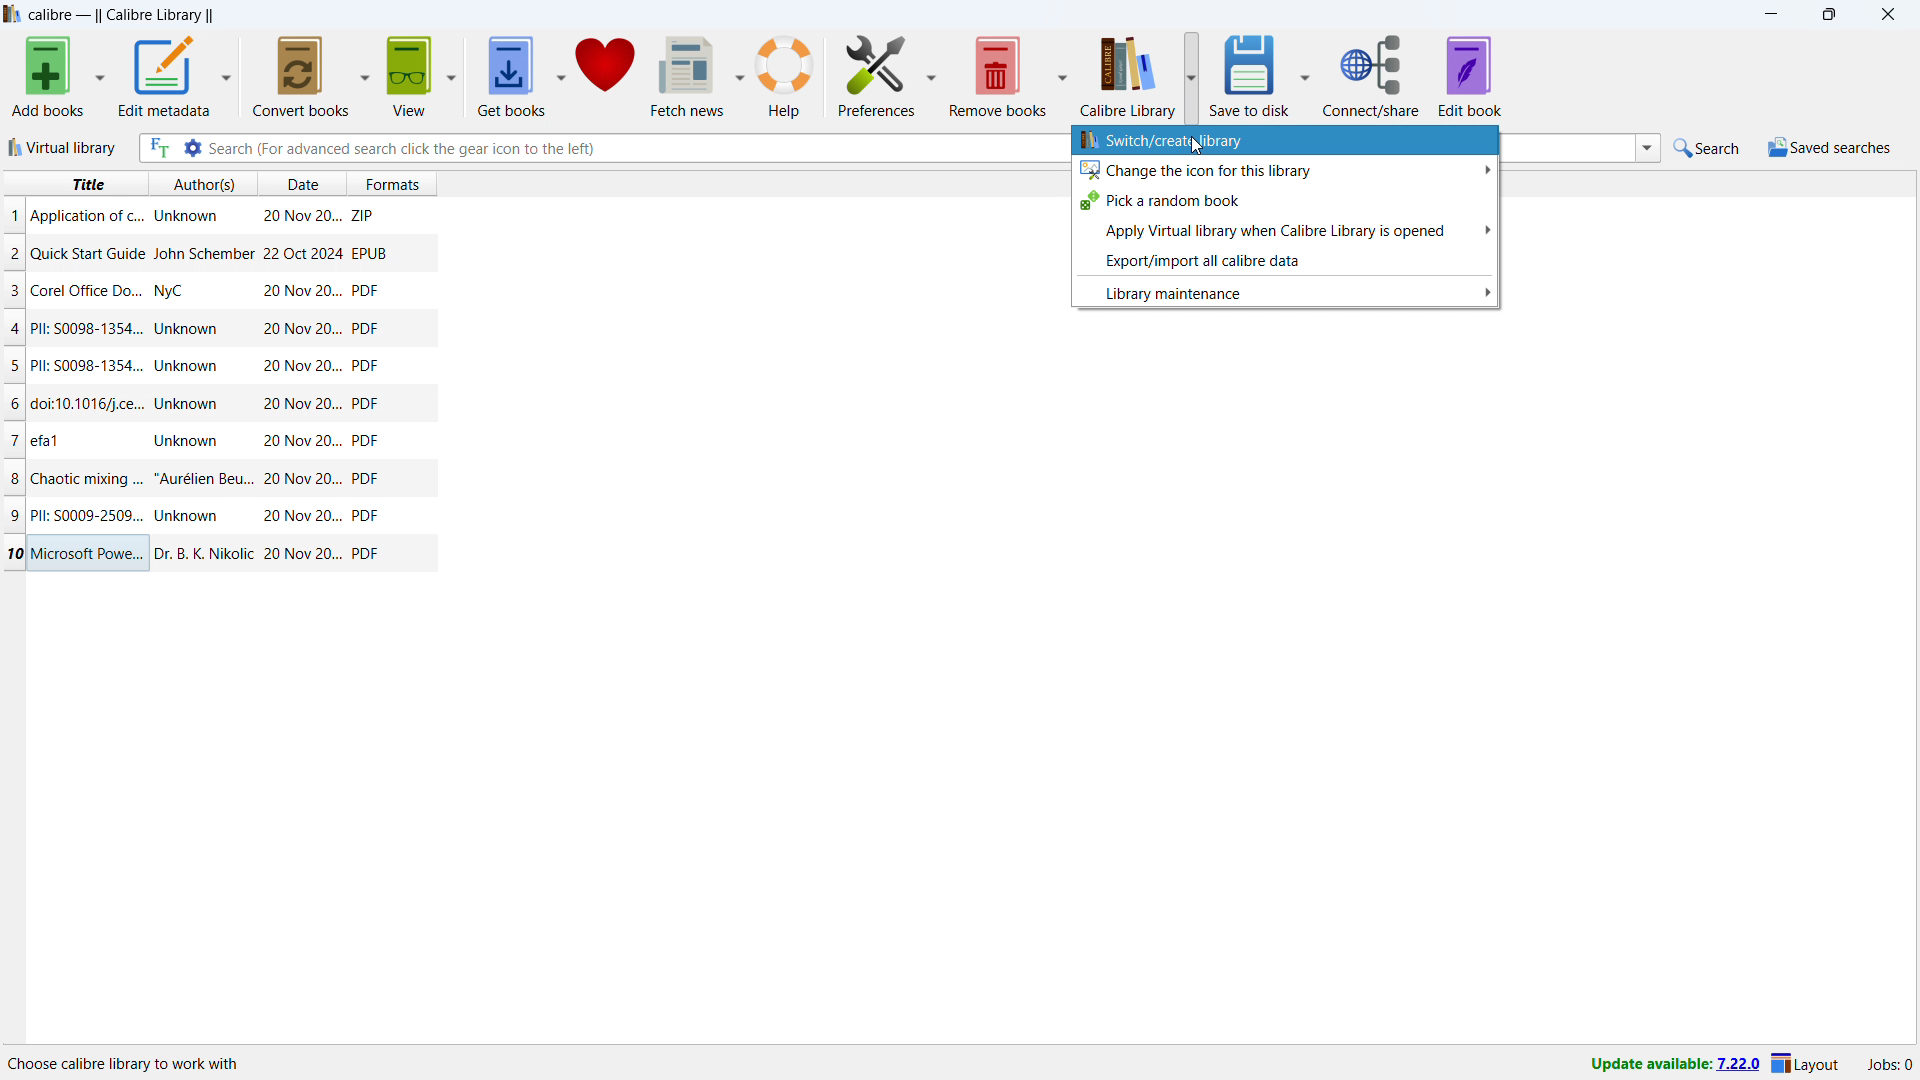  Describe the element at coordinates (303, 555) in the screenshot. I see `Date` at that location.